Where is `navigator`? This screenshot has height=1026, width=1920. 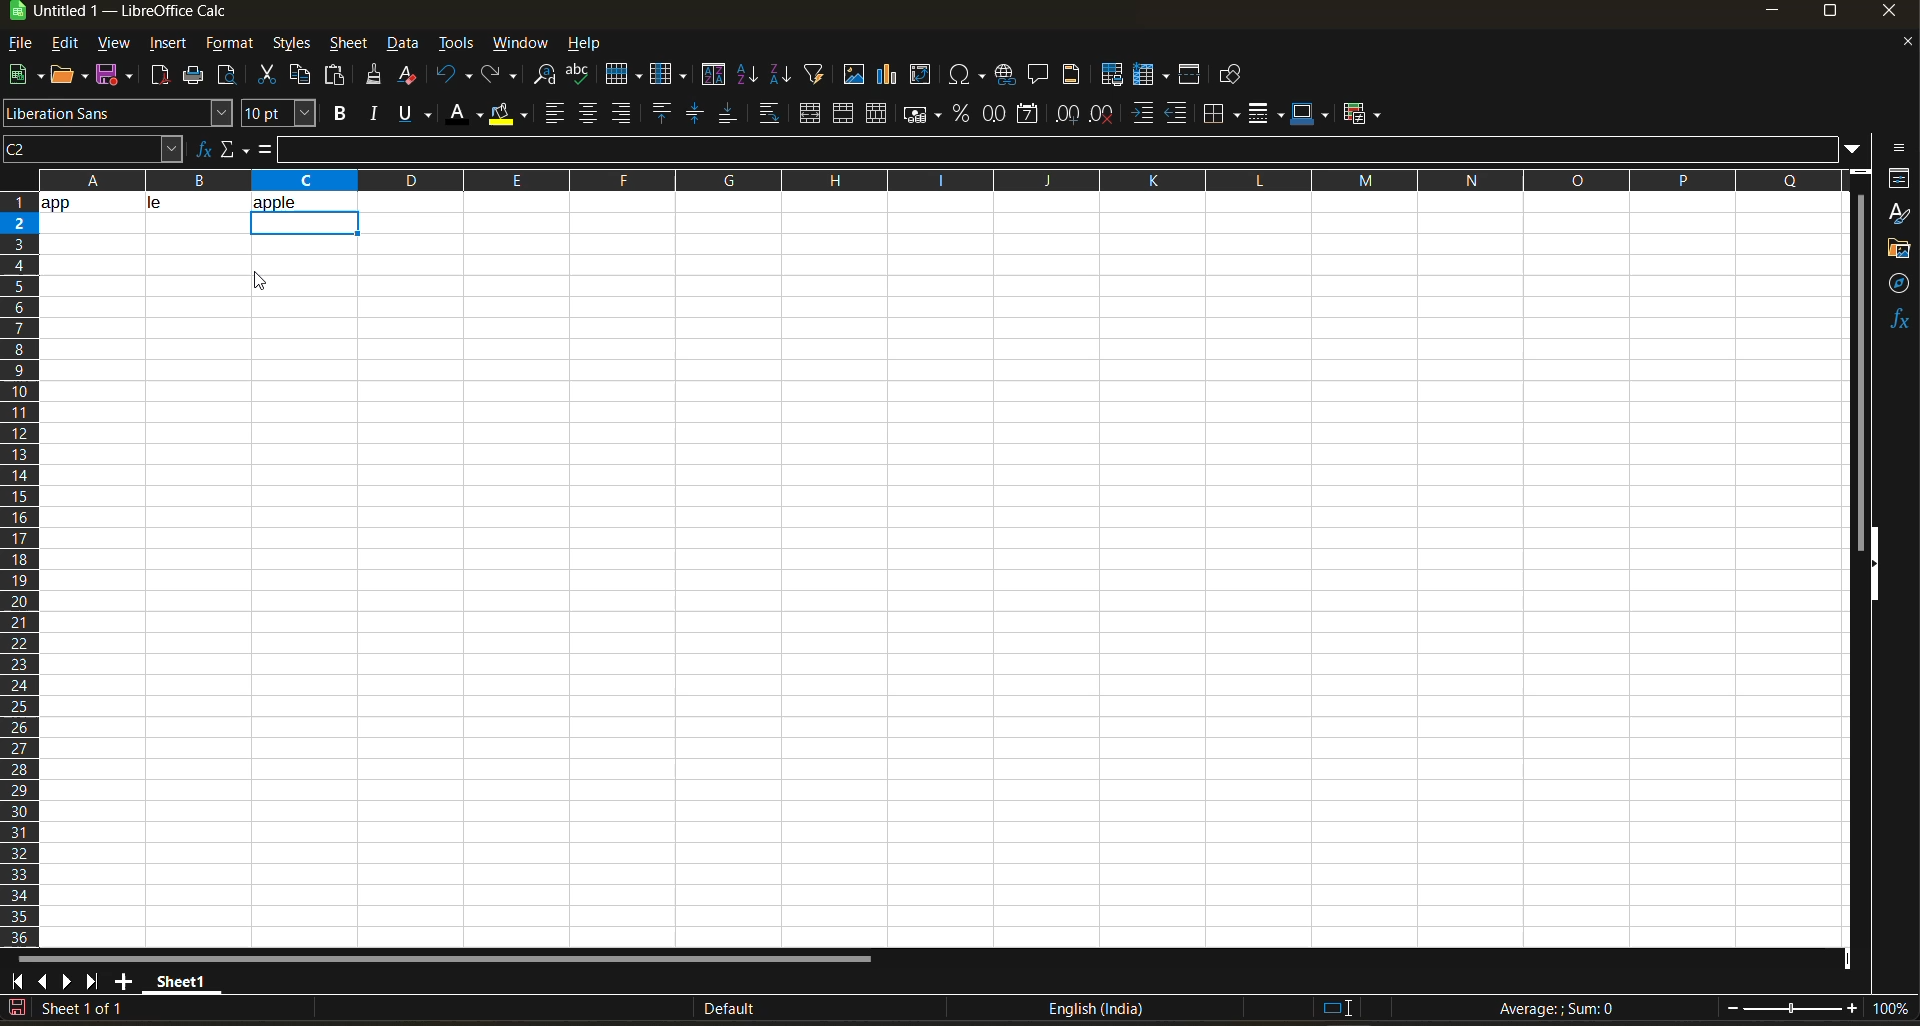
navigator is located at coordinates (1900, 283).